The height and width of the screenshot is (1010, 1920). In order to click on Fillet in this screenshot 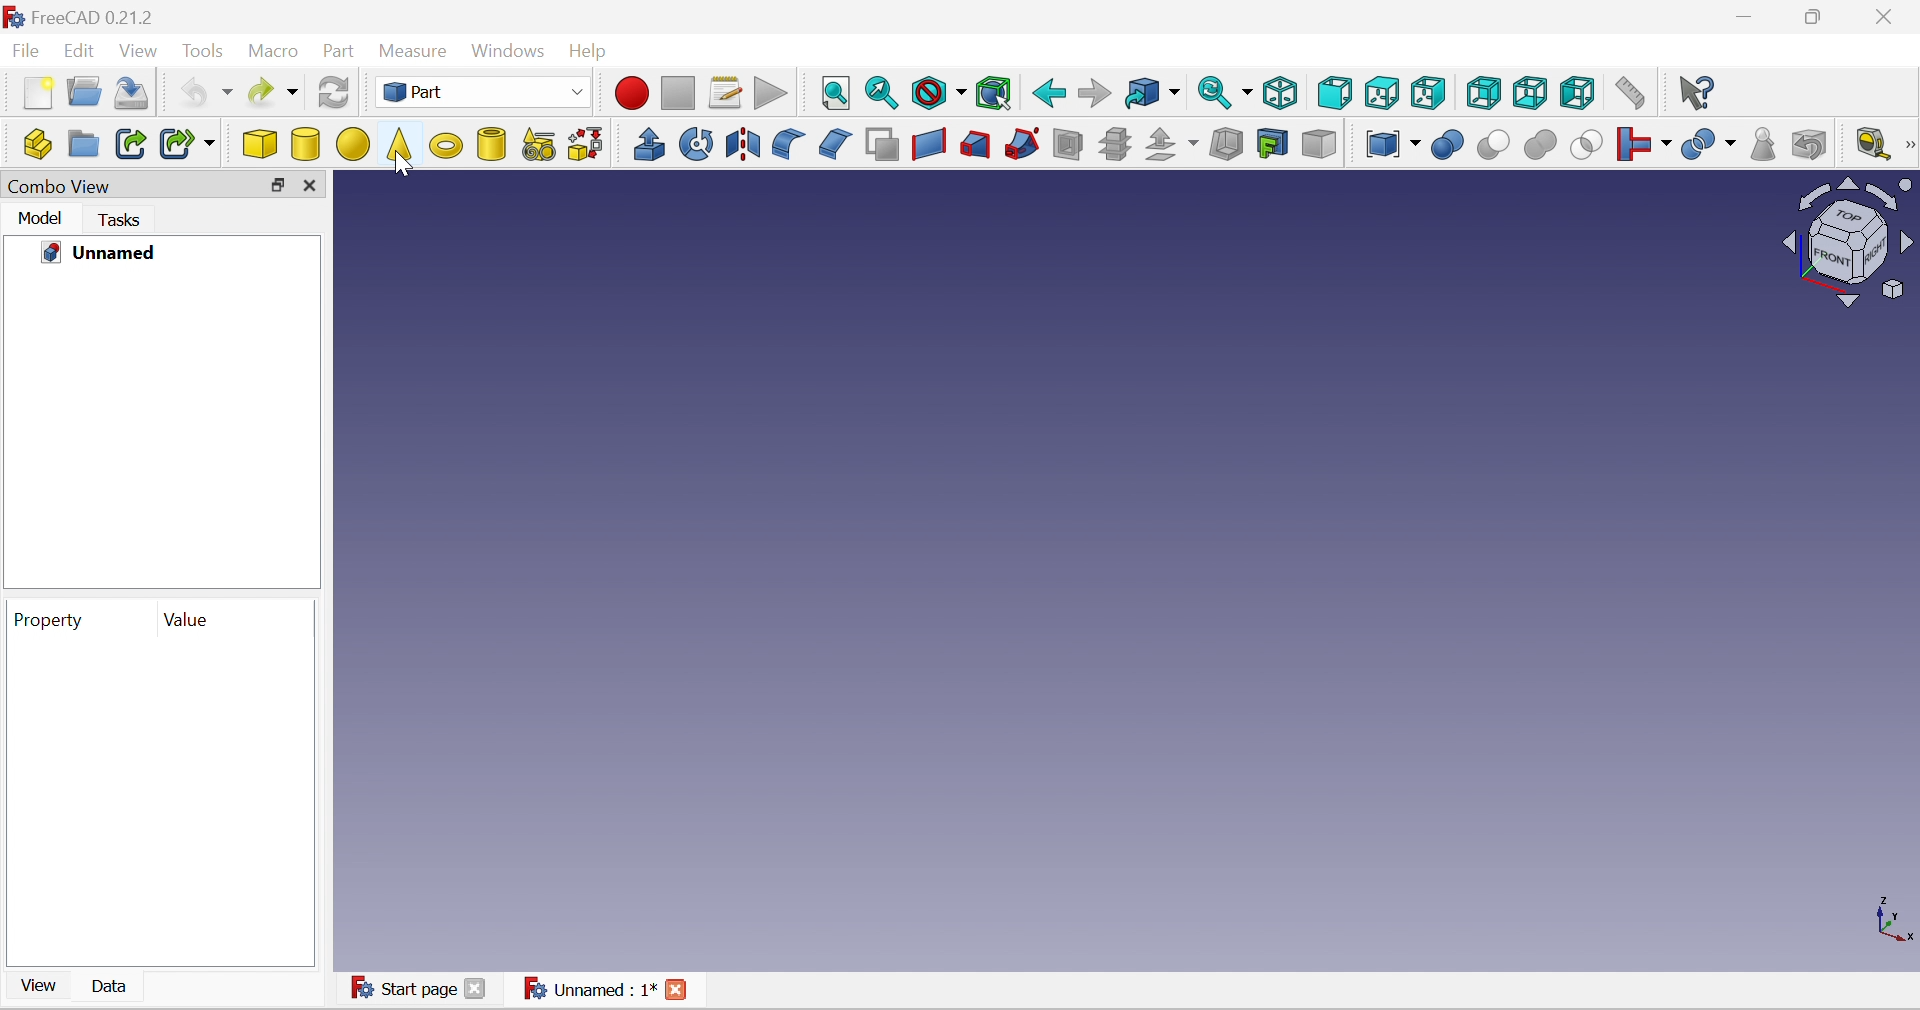, I will do `click(786, 144)`.